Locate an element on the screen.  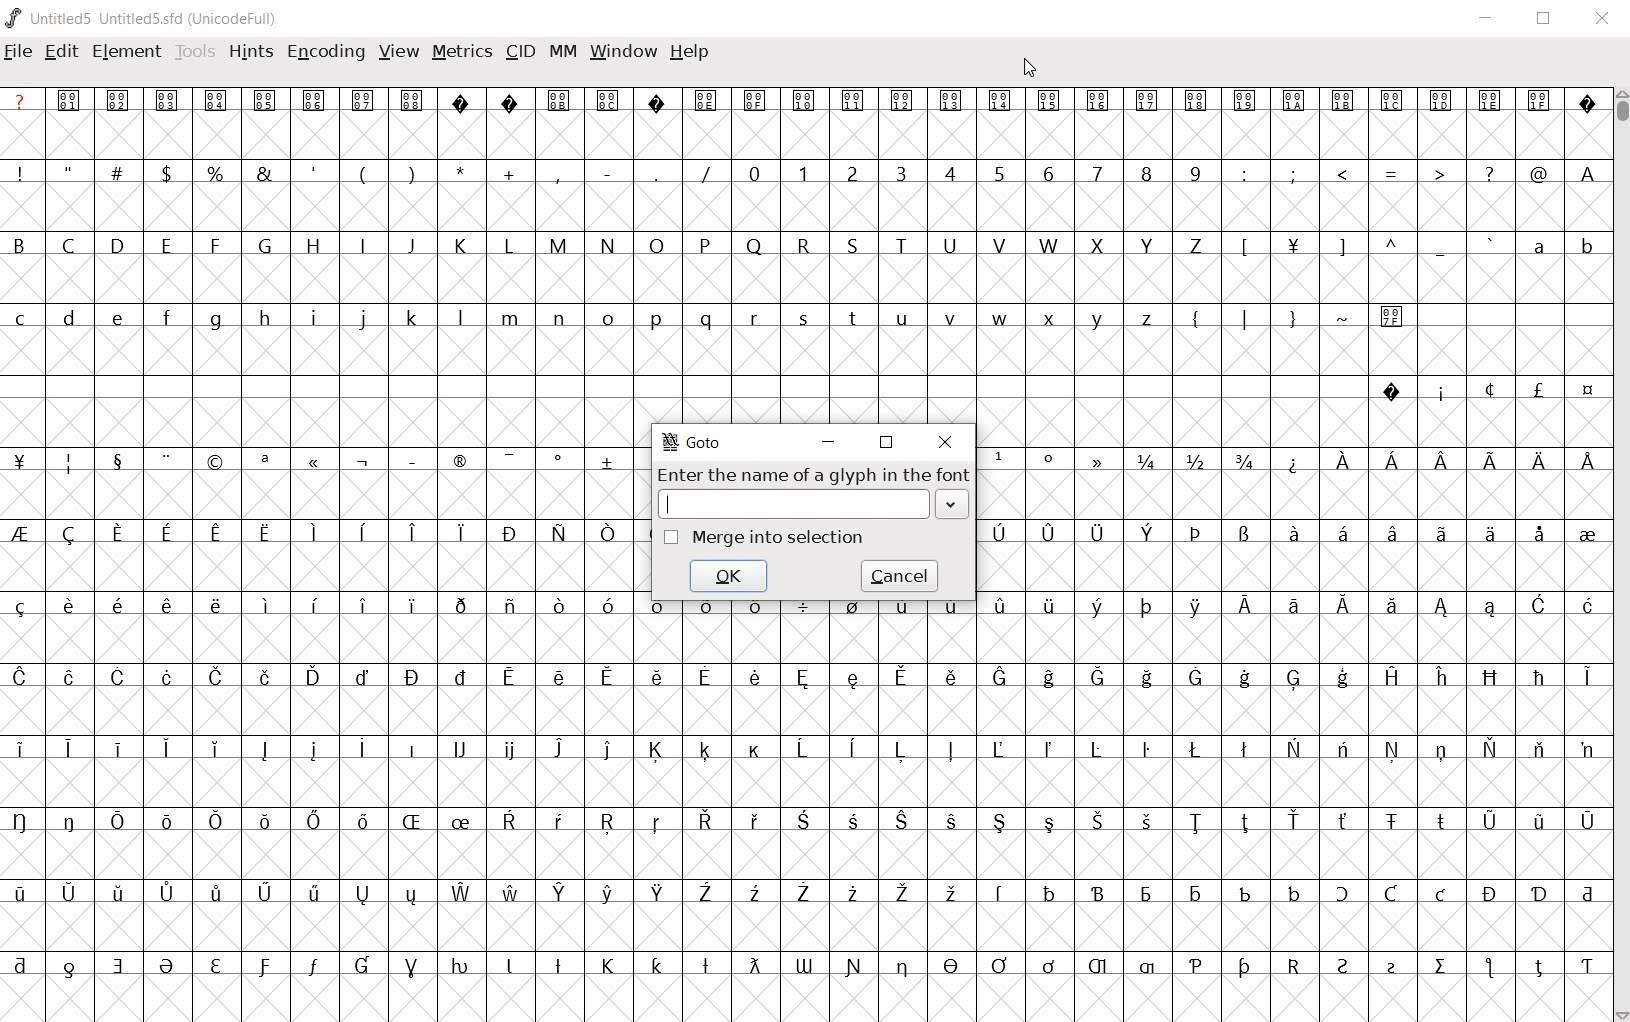
Symbol is located at coordinates (313, 529).